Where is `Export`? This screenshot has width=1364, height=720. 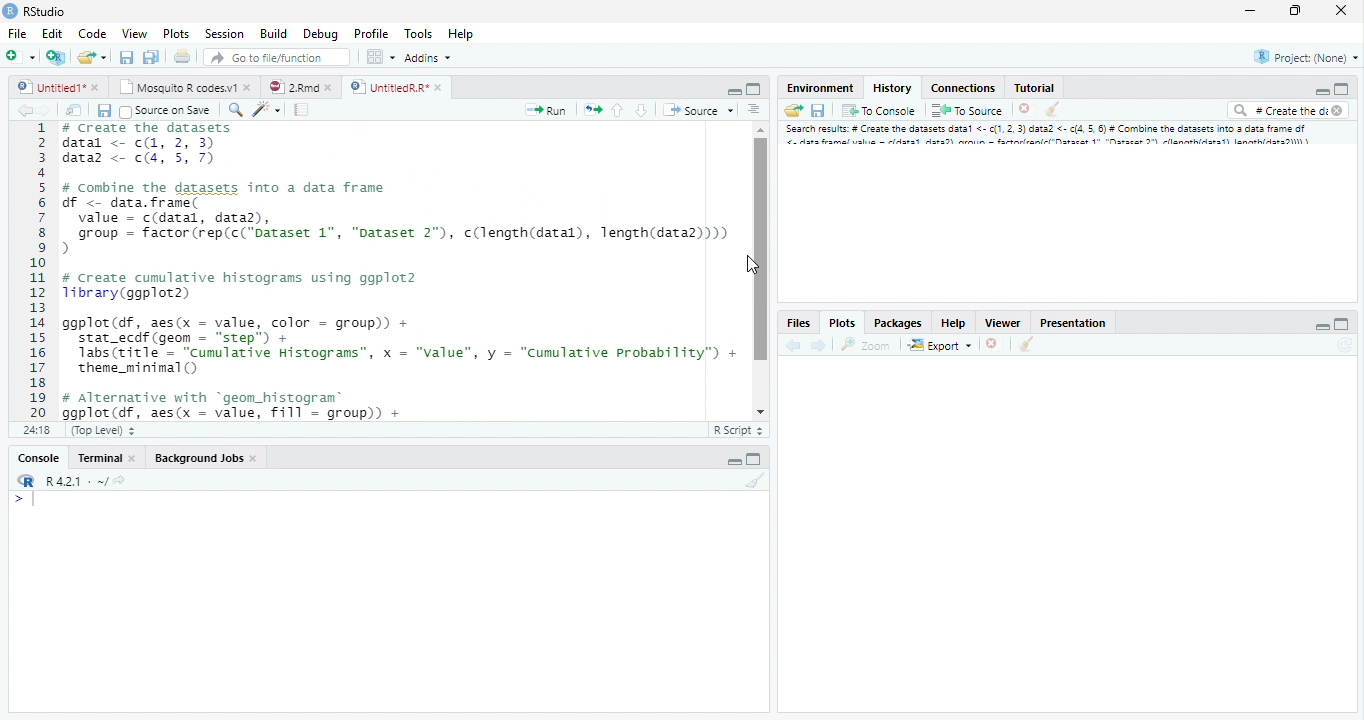 Export is located at coordinates (940, 345).